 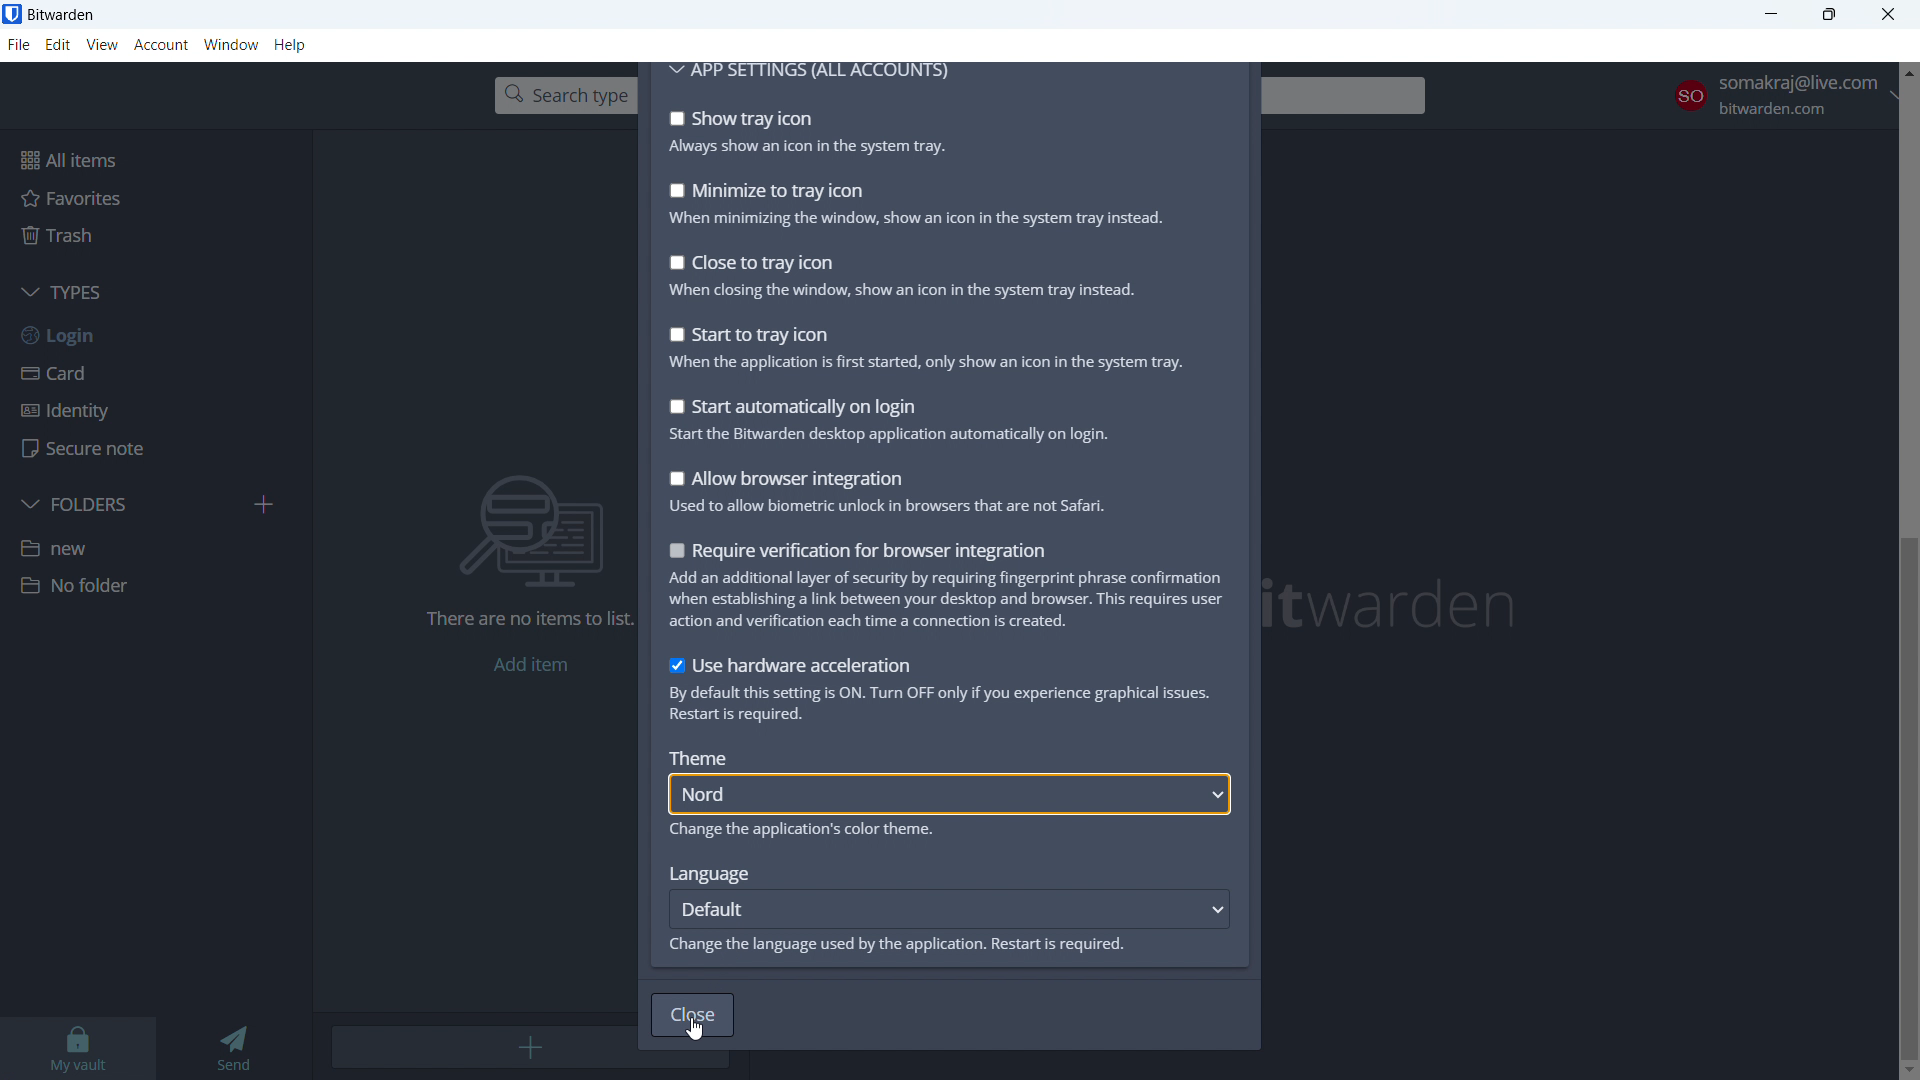 What do you see at coordinates (941, 275) in the screenshot?
I see `close to tray icon` at bounding box center [941, 275].